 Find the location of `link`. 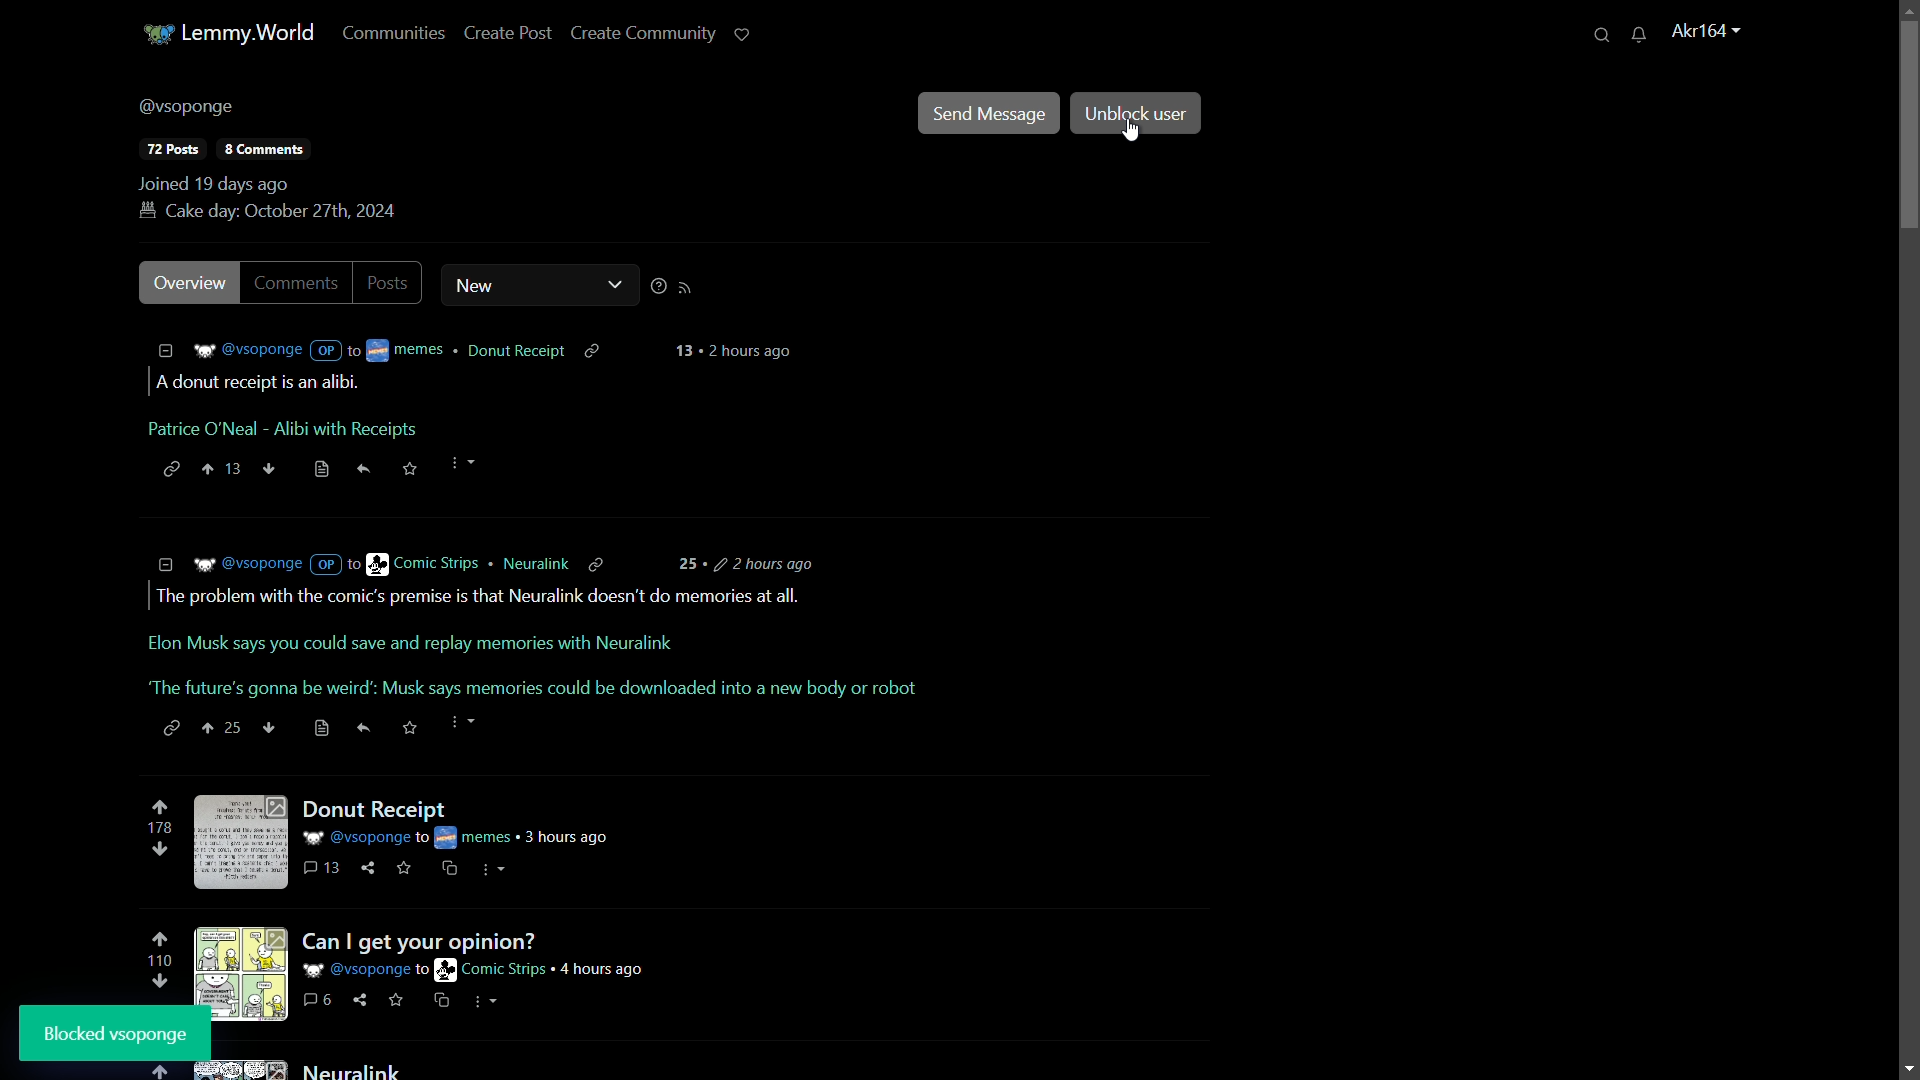

link is located at coordinates (173, 729).